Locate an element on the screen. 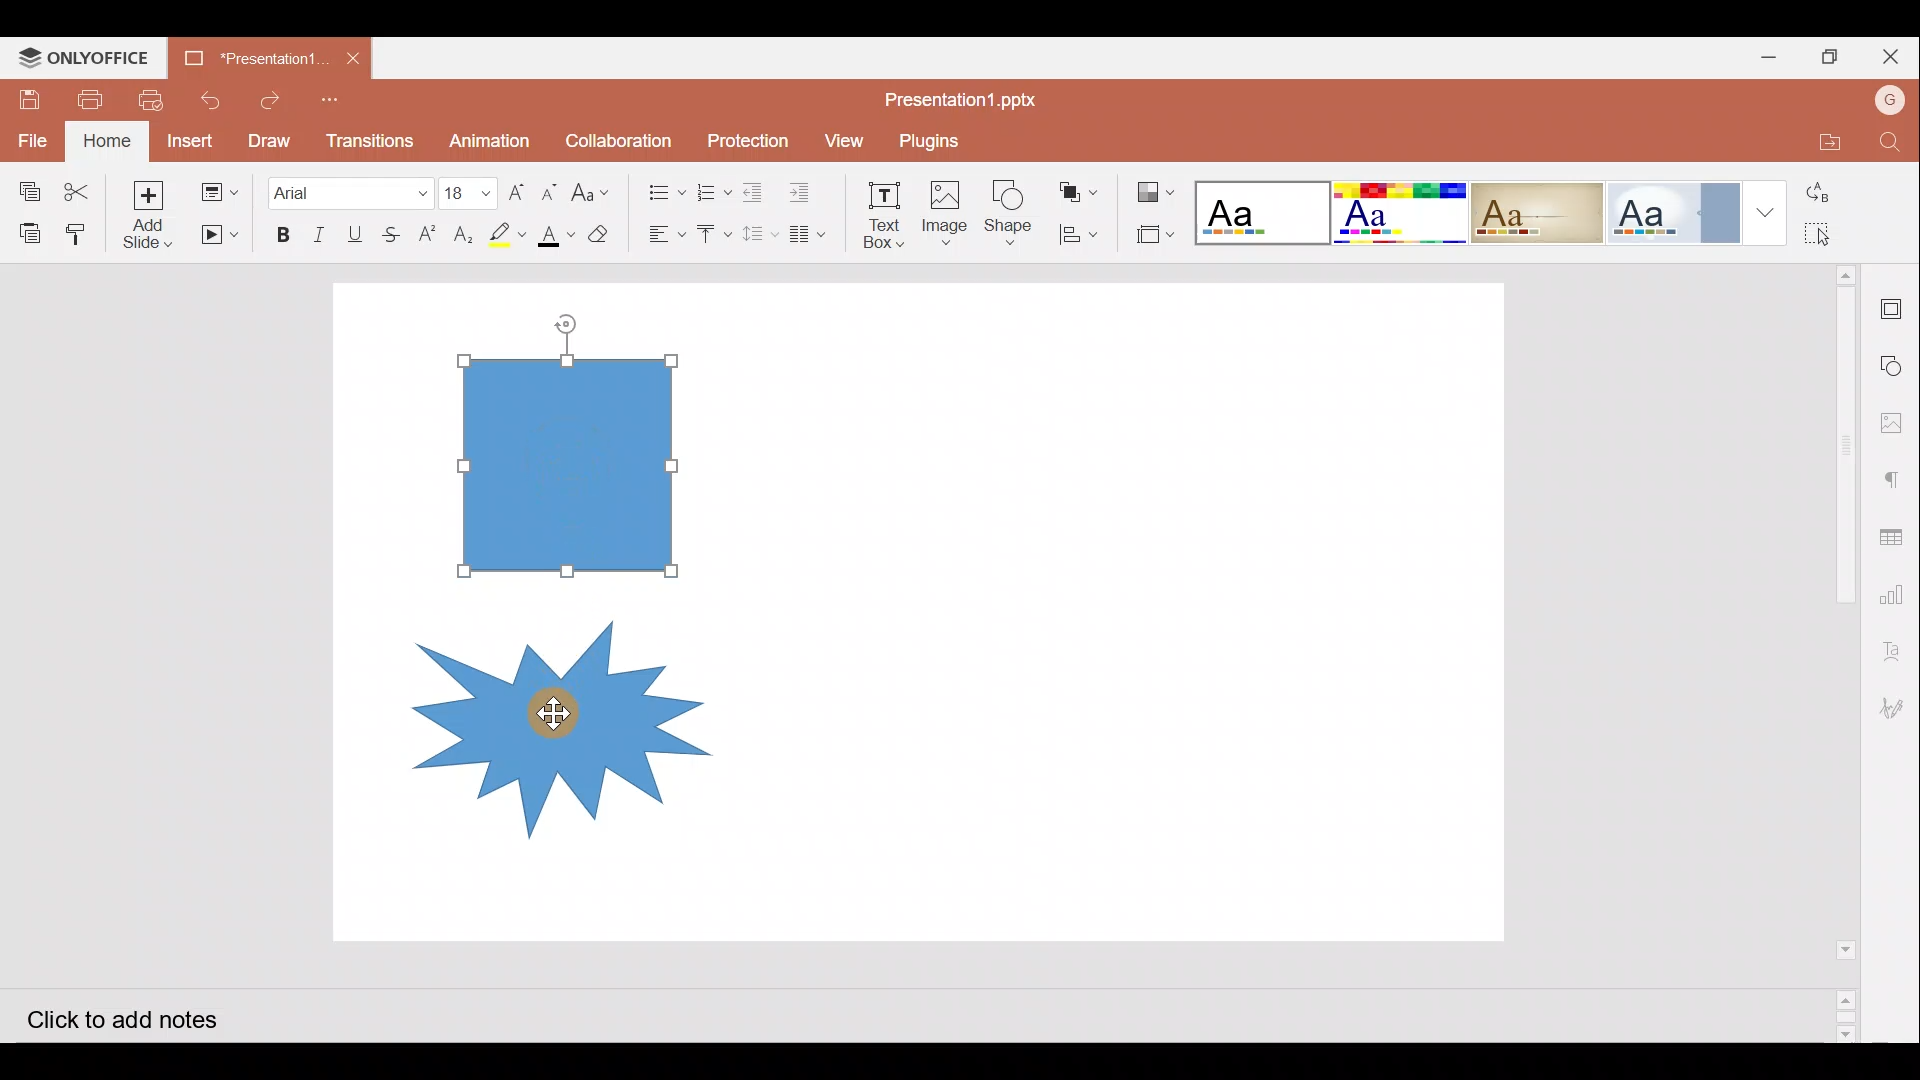 This screenshot has width=1920, height=1080. Numbering is located at coordinates (708, 188).